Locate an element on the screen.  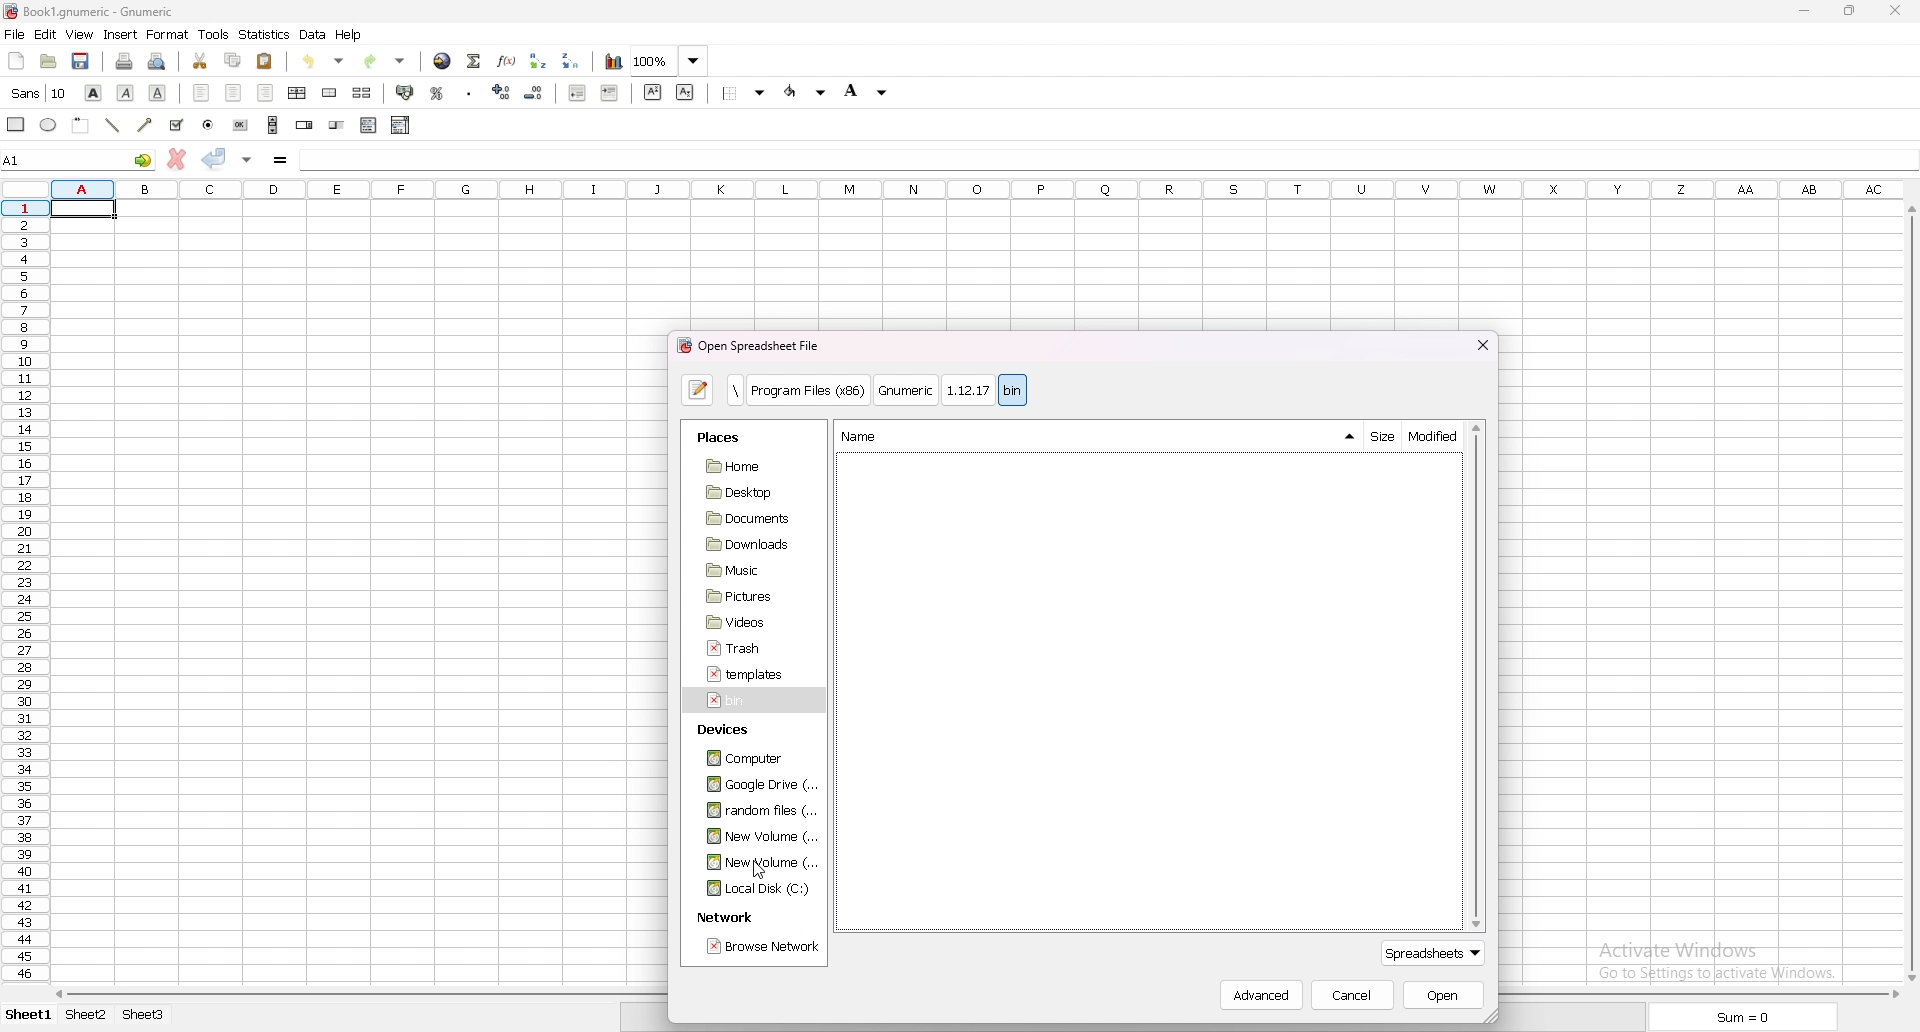
insert is located at coordinates (120, 35).